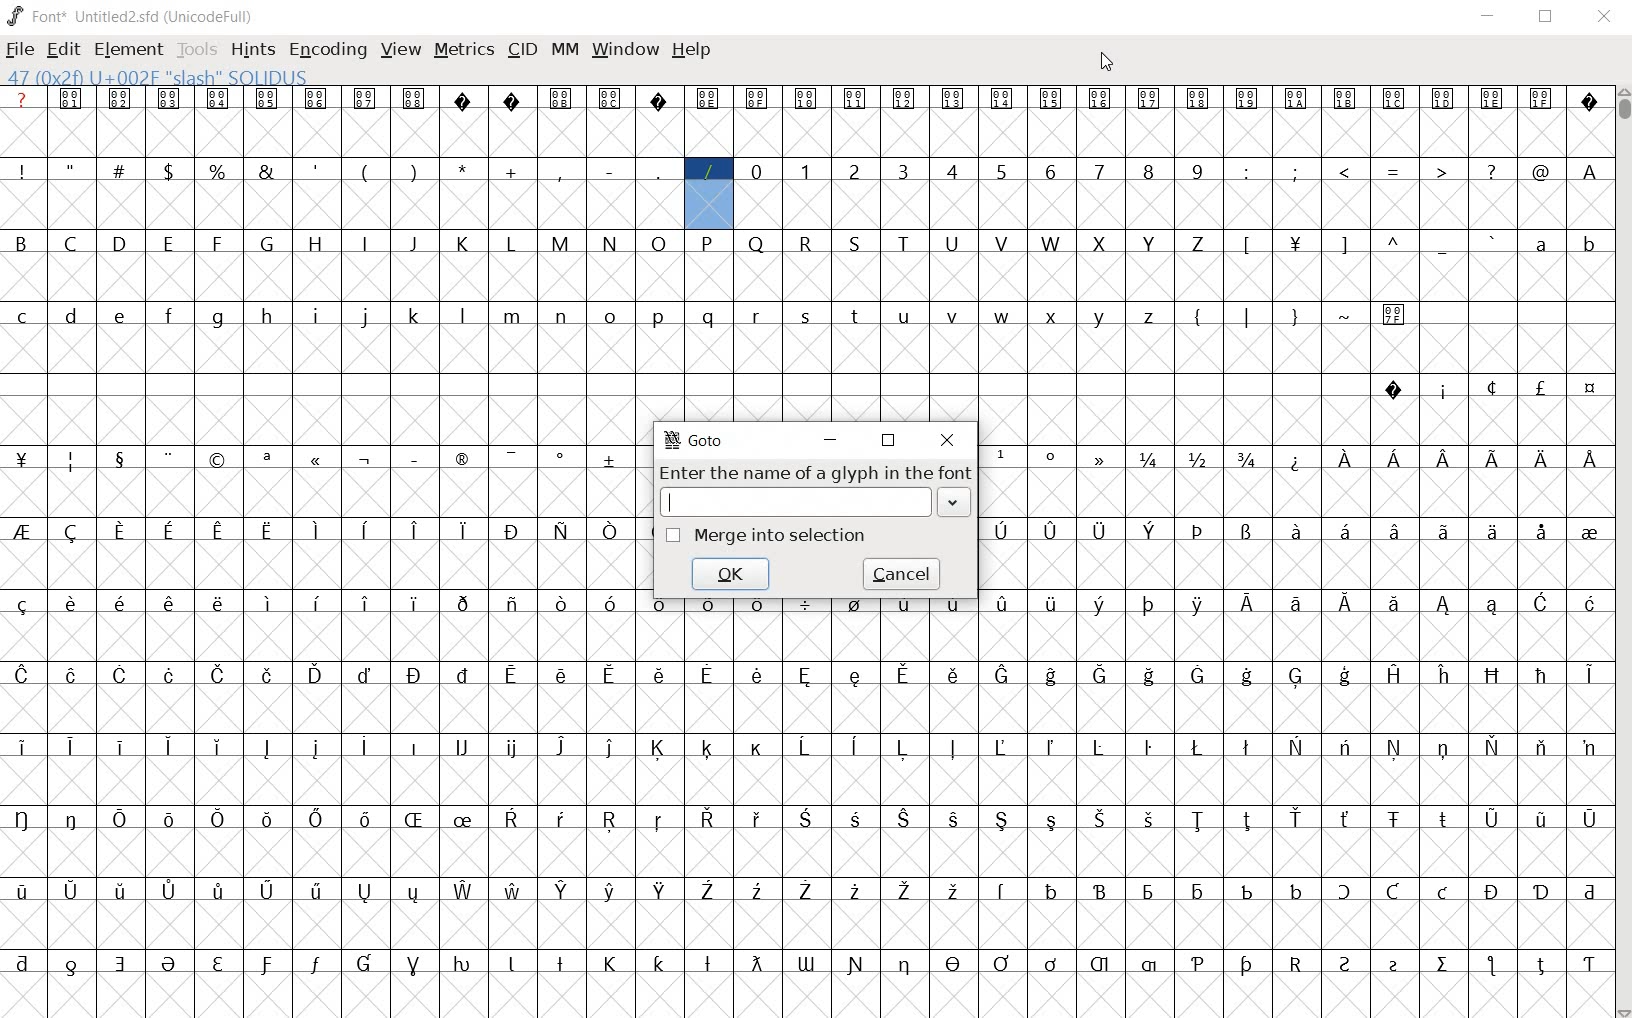  Describe the element at coordinates (219, 747) in the screenshot. I see `glyph` at that location.